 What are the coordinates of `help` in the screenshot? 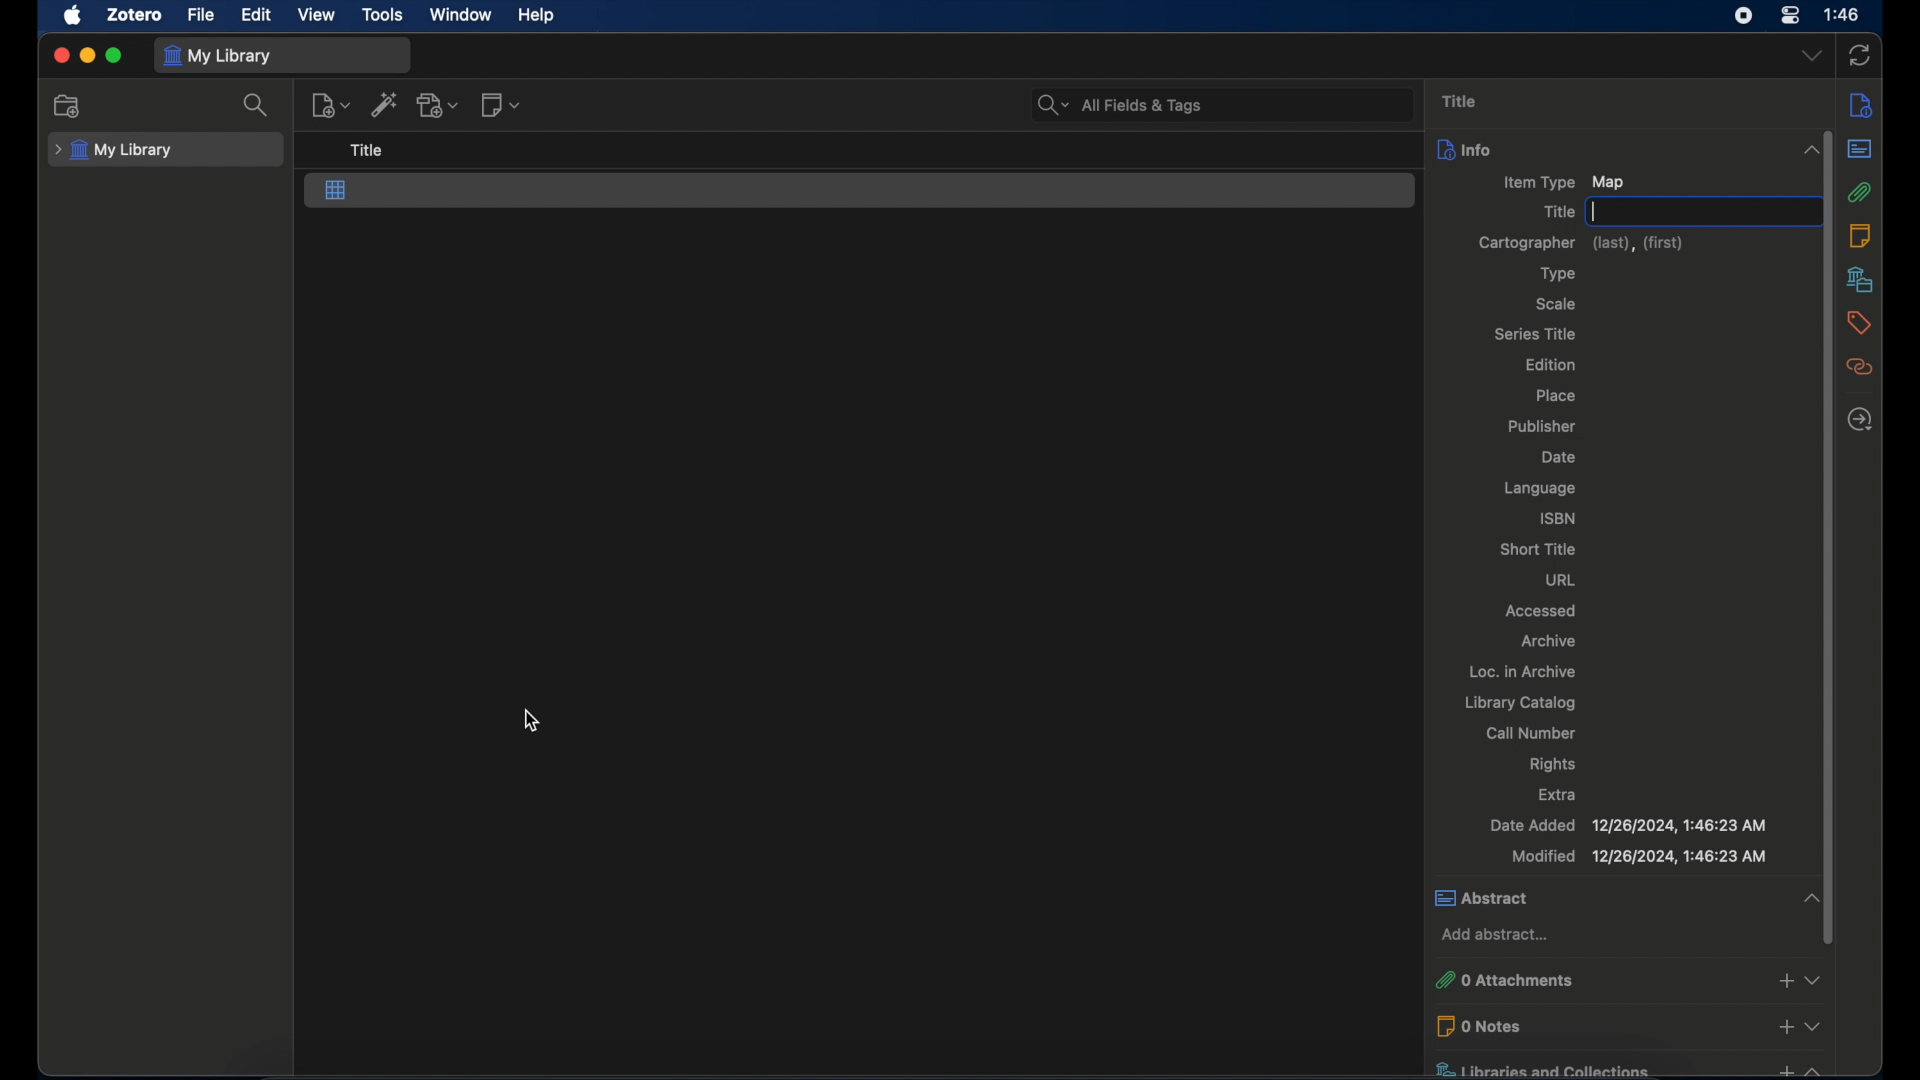 It's located at (536, 15).